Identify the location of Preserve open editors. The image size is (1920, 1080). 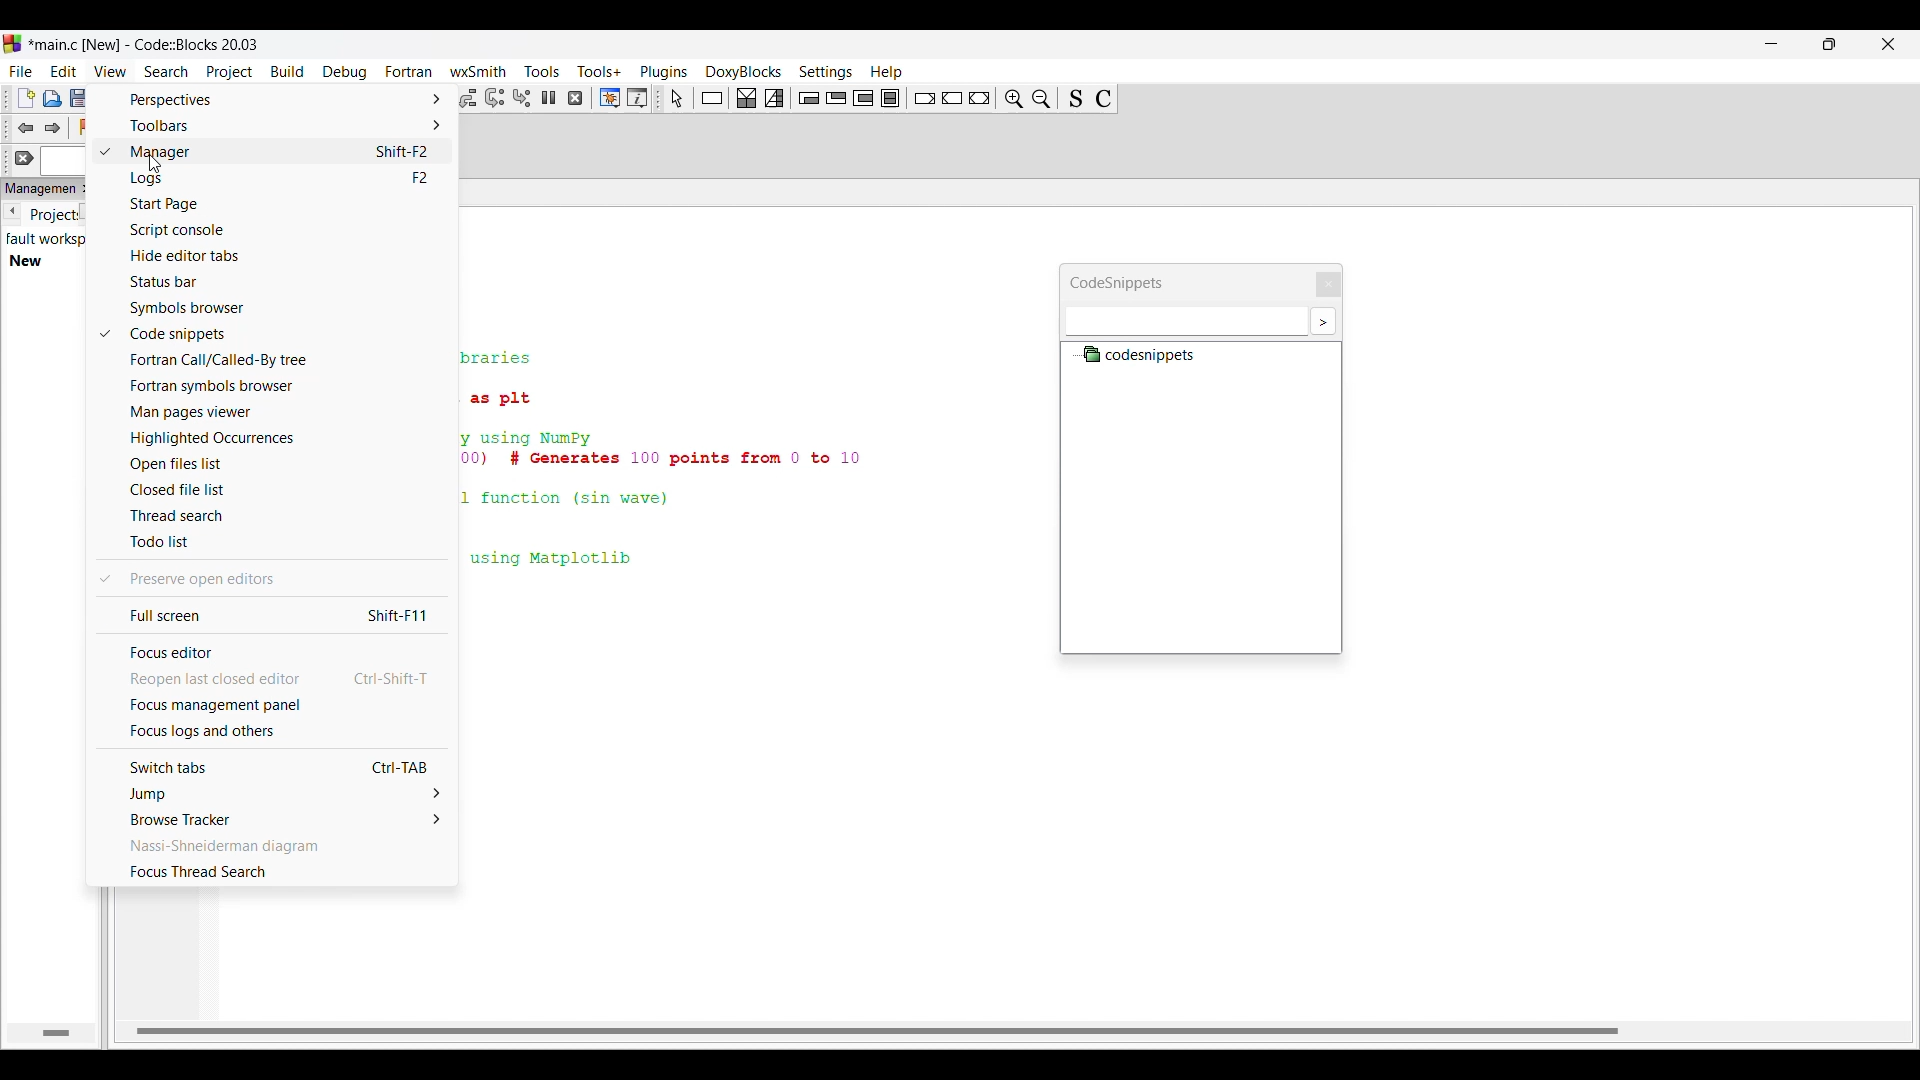
(285, 579).